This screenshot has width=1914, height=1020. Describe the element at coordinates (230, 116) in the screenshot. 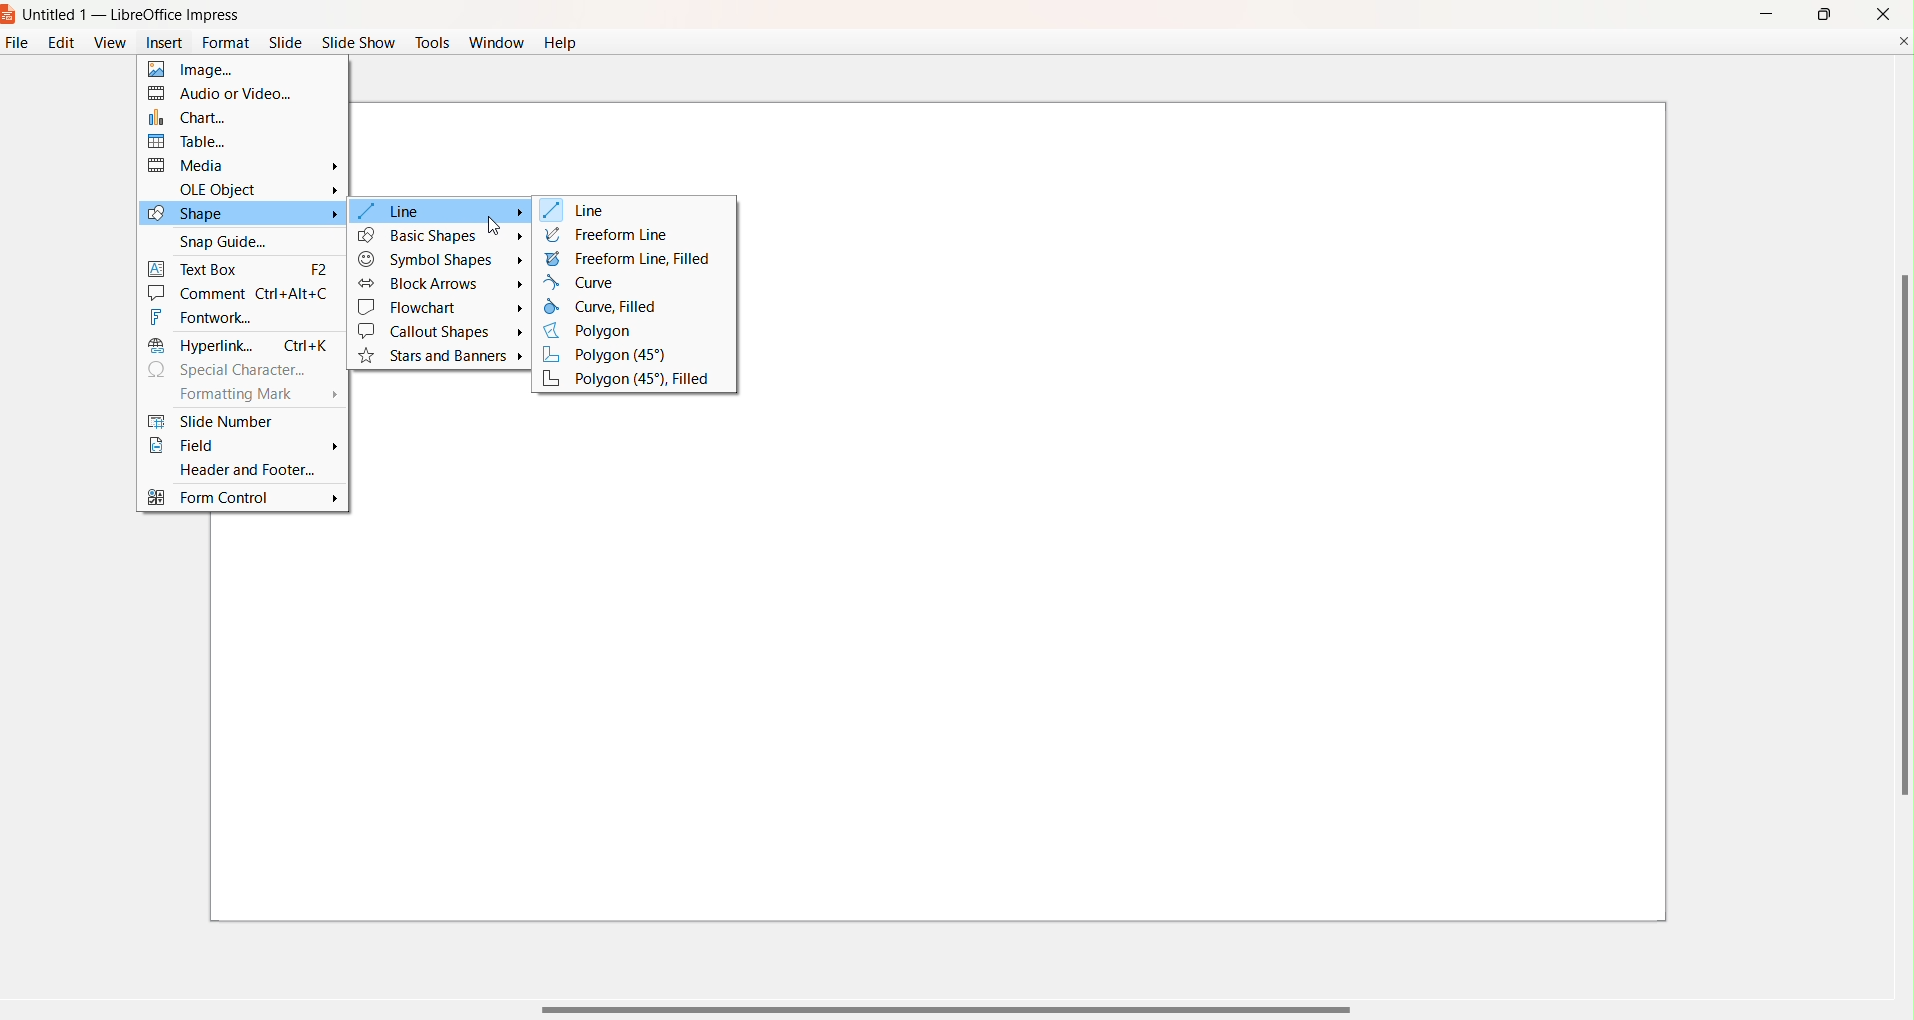

I see `Chart` at that location.